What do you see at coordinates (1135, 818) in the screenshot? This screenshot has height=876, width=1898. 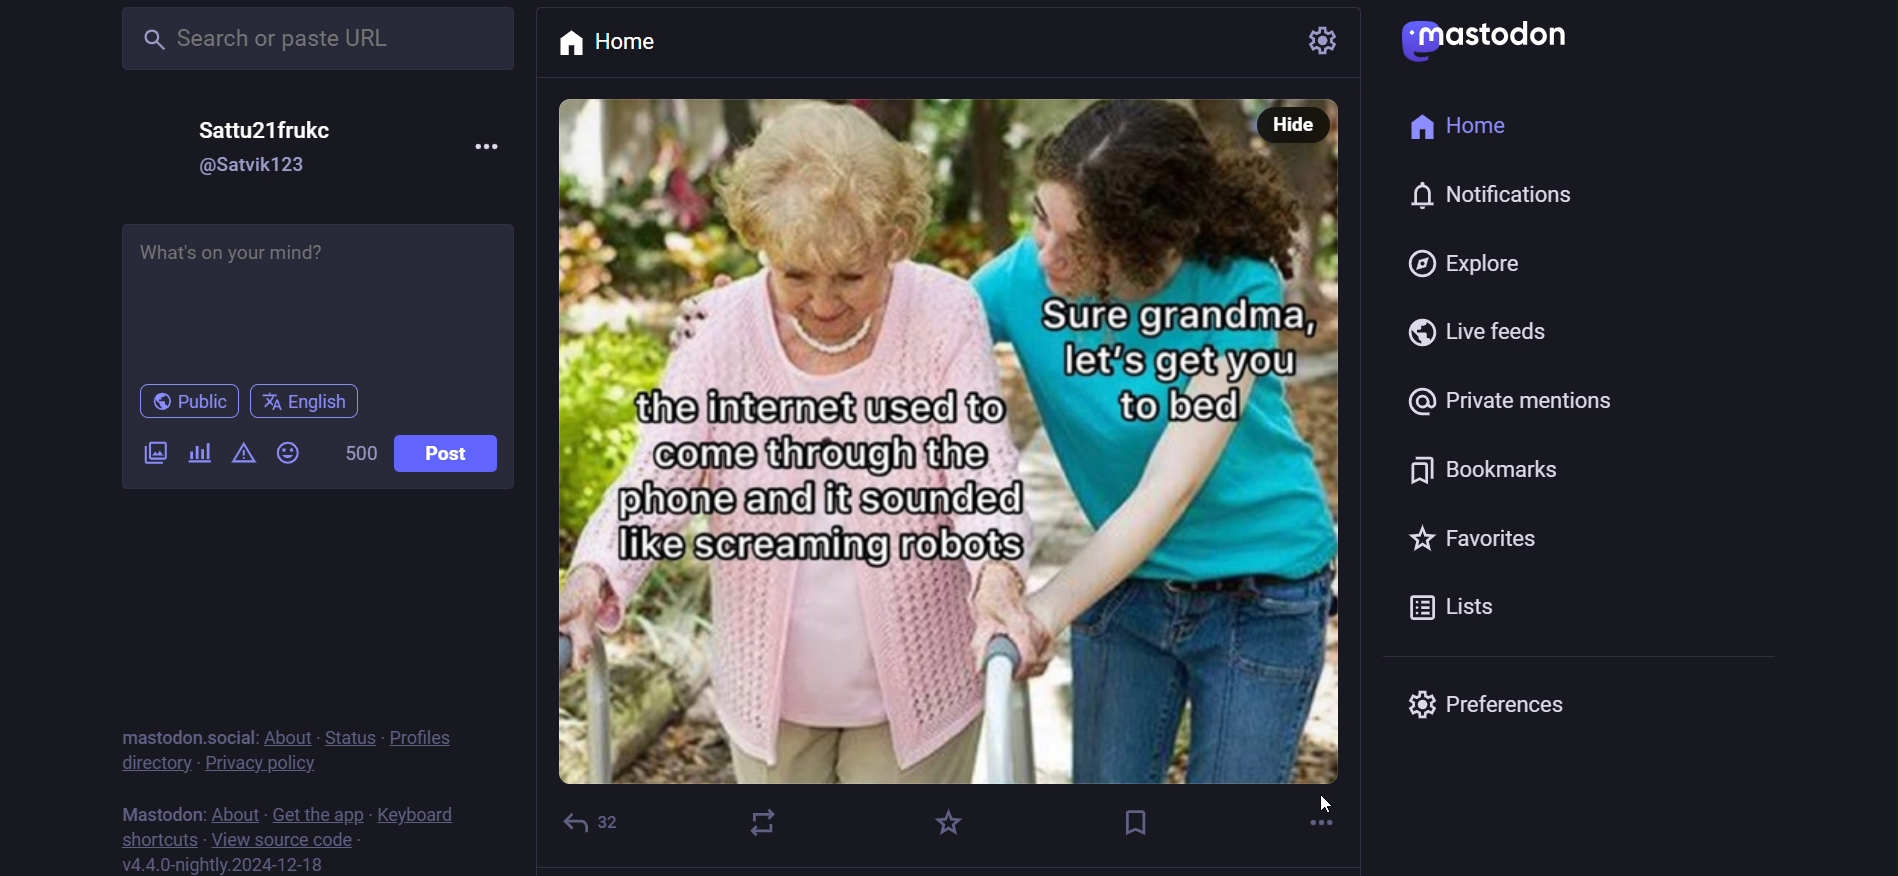 I see `bookmark` at bounding box center [1135, 818].